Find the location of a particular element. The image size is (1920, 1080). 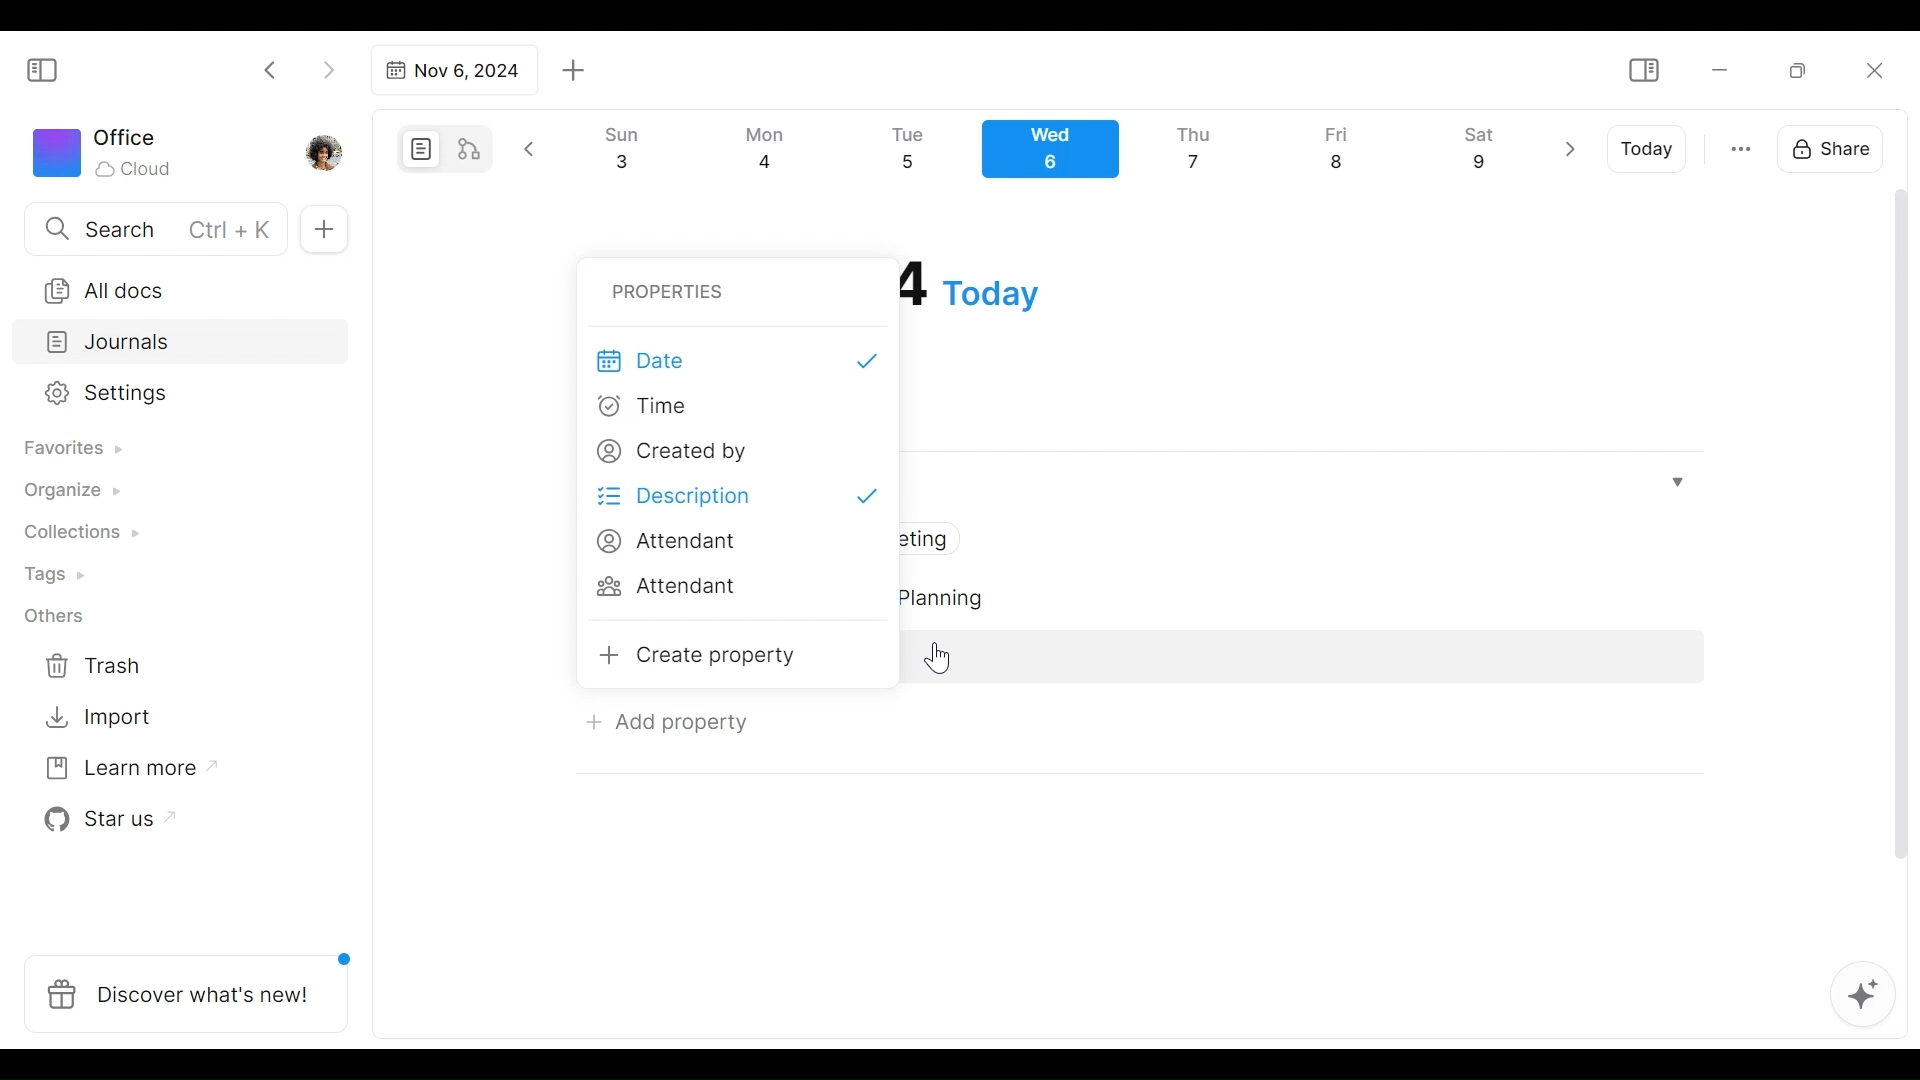

Cursor is located at coordinates (940, 658).